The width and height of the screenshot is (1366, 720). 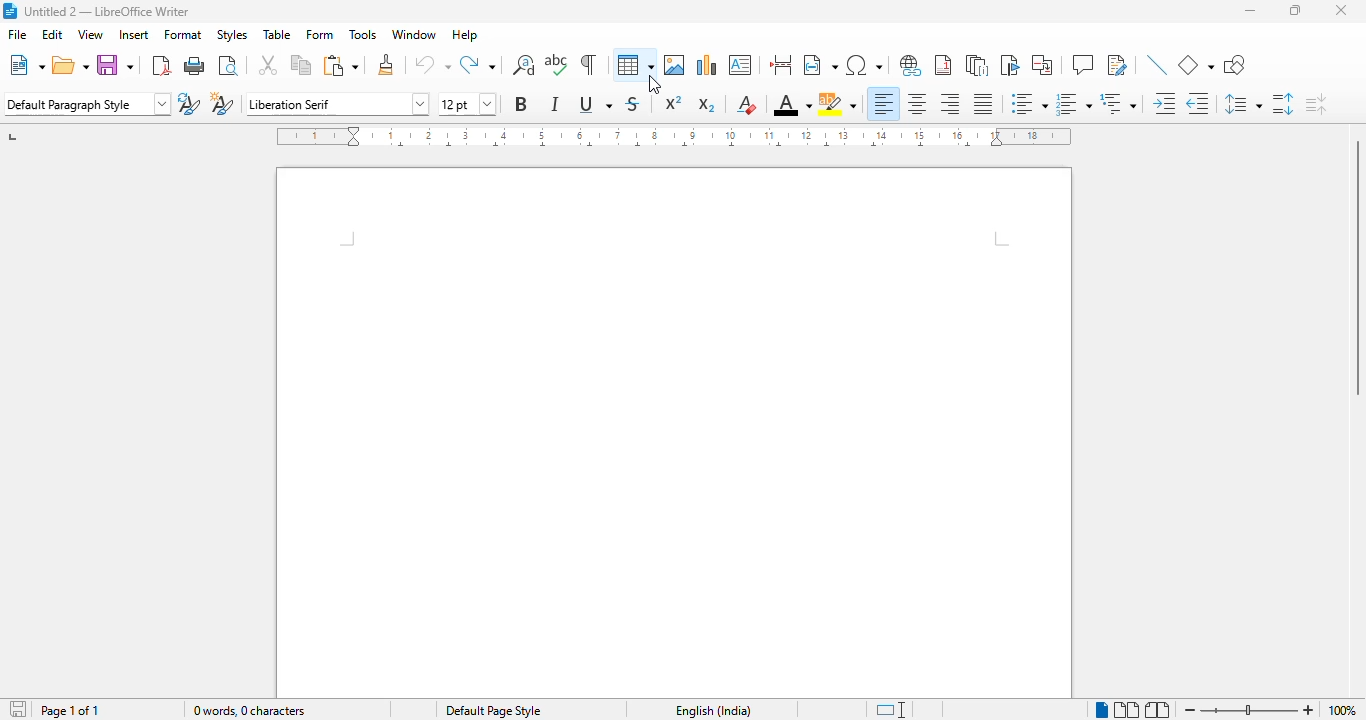 What do you see at coordinates (1164, 103) in the screenshot?
I see `increase indent` at bounding box center [1164, 103].